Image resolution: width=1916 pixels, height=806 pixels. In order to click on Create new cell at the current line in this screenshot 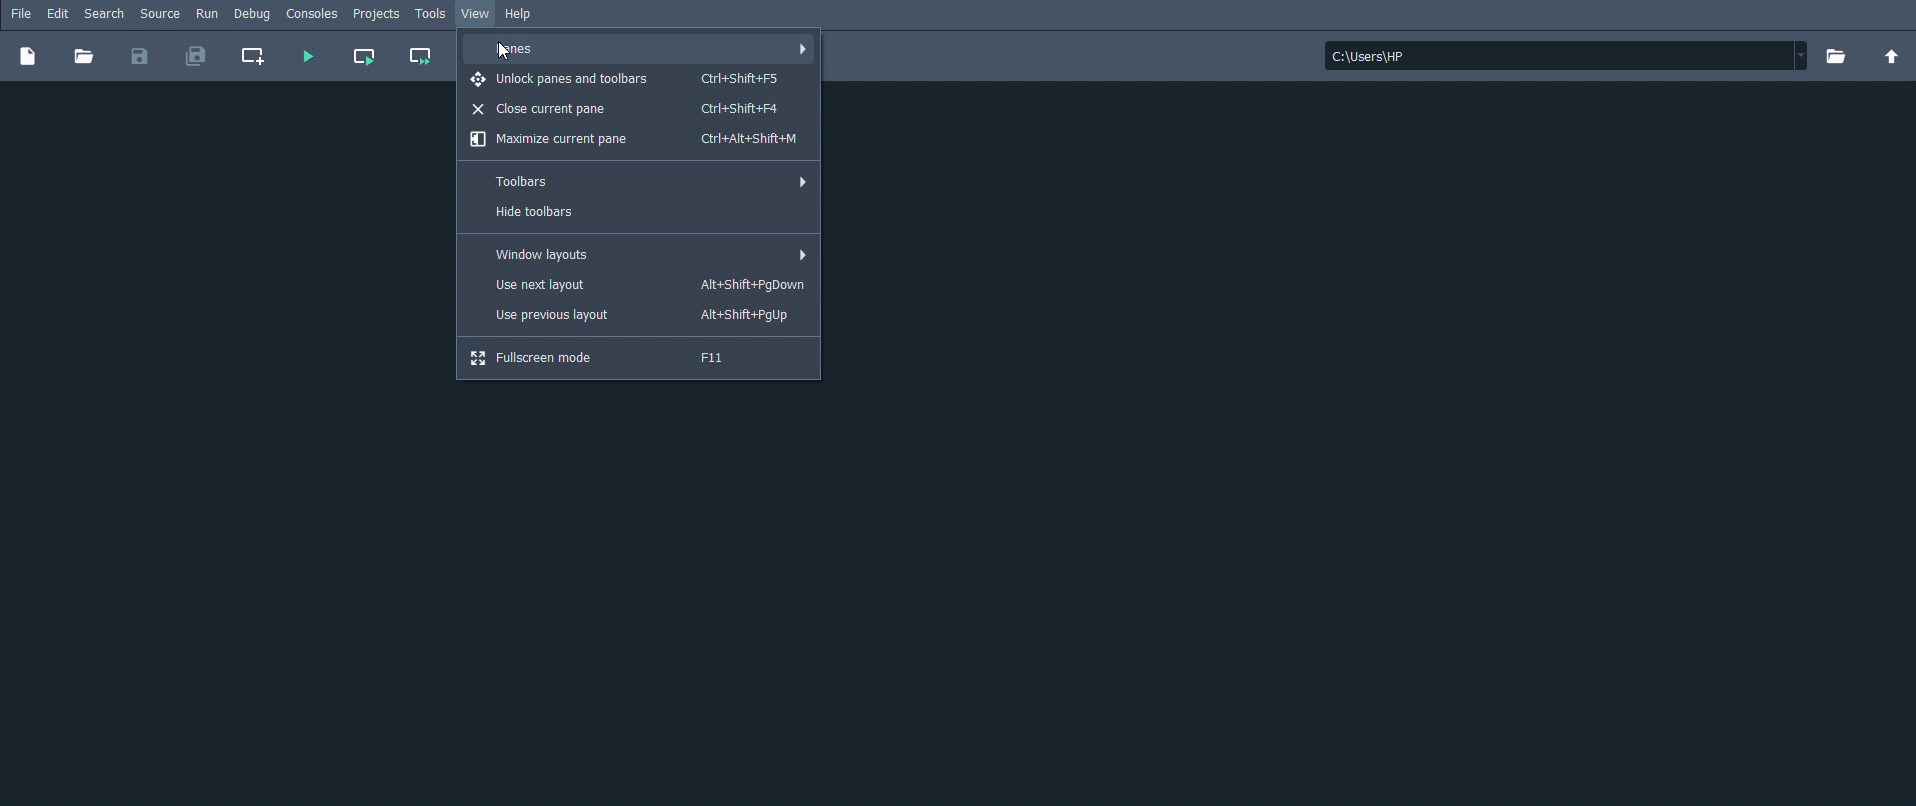, I will do `click(256, 58)`.